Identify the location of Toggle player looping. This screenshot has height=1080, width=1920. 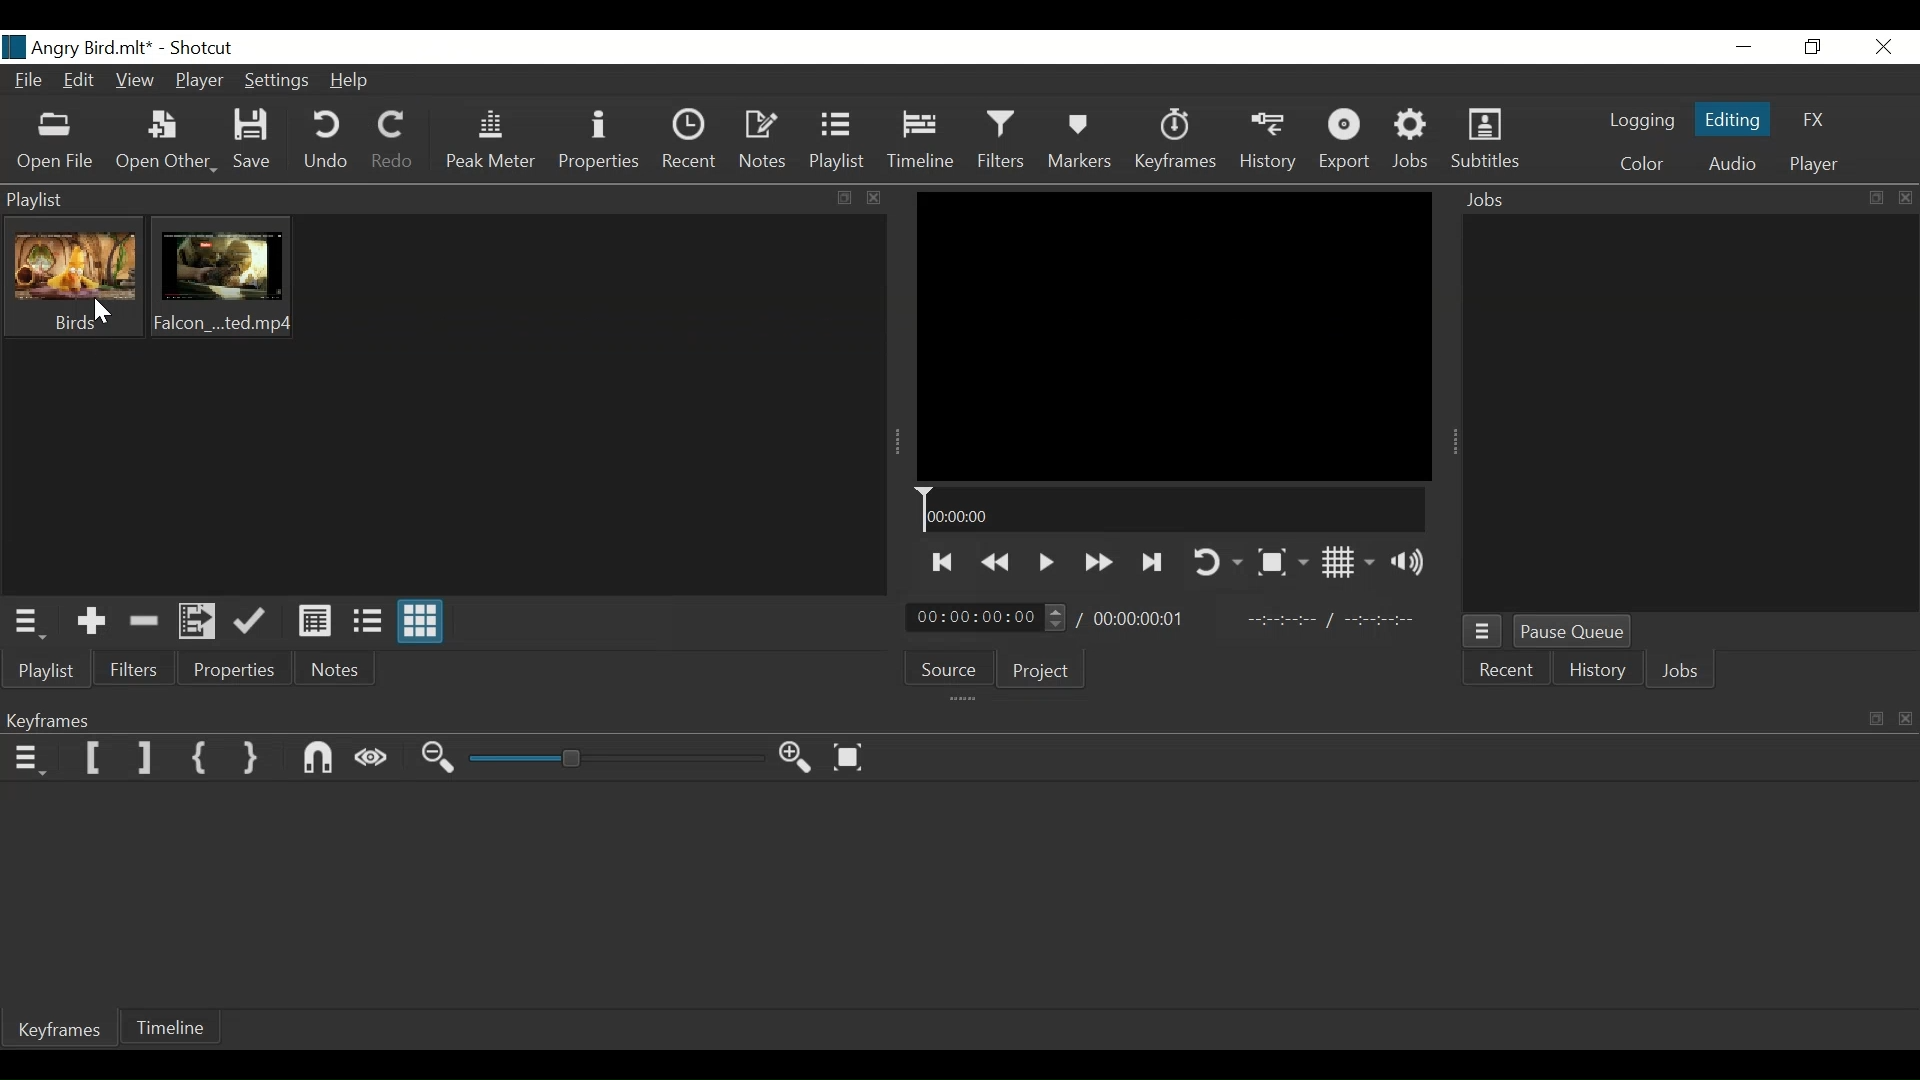
(1220, 562).